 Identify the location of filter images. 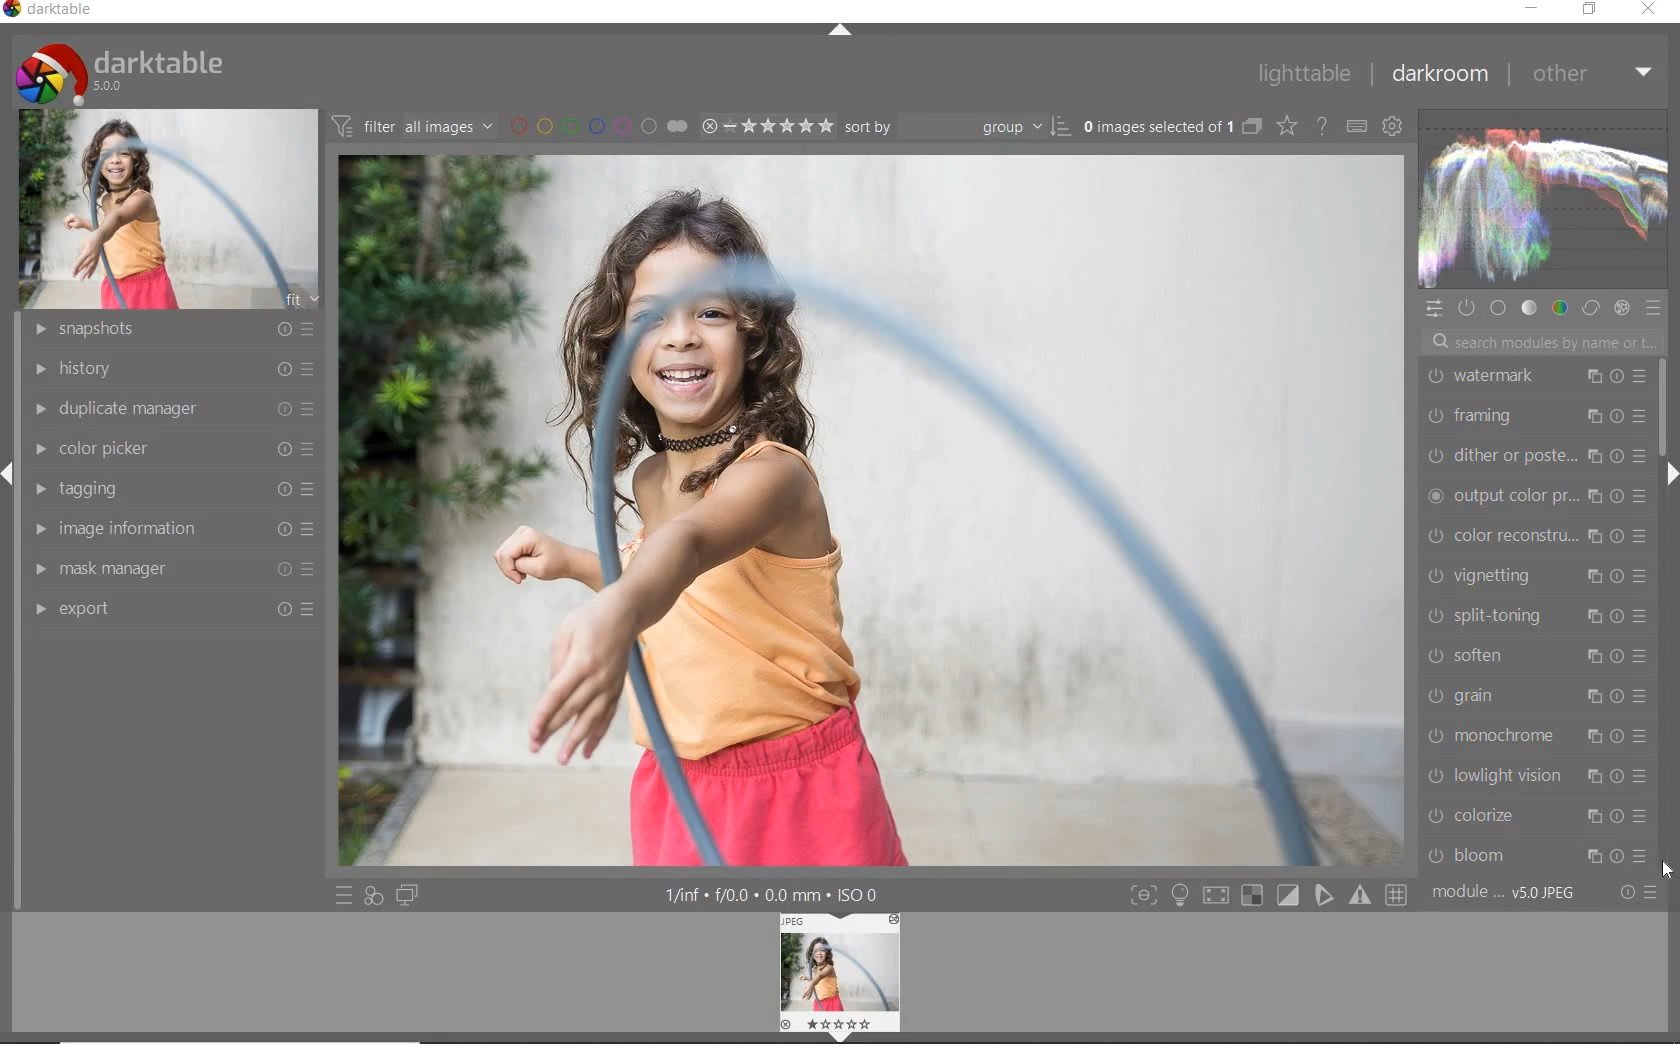
(412, 127).